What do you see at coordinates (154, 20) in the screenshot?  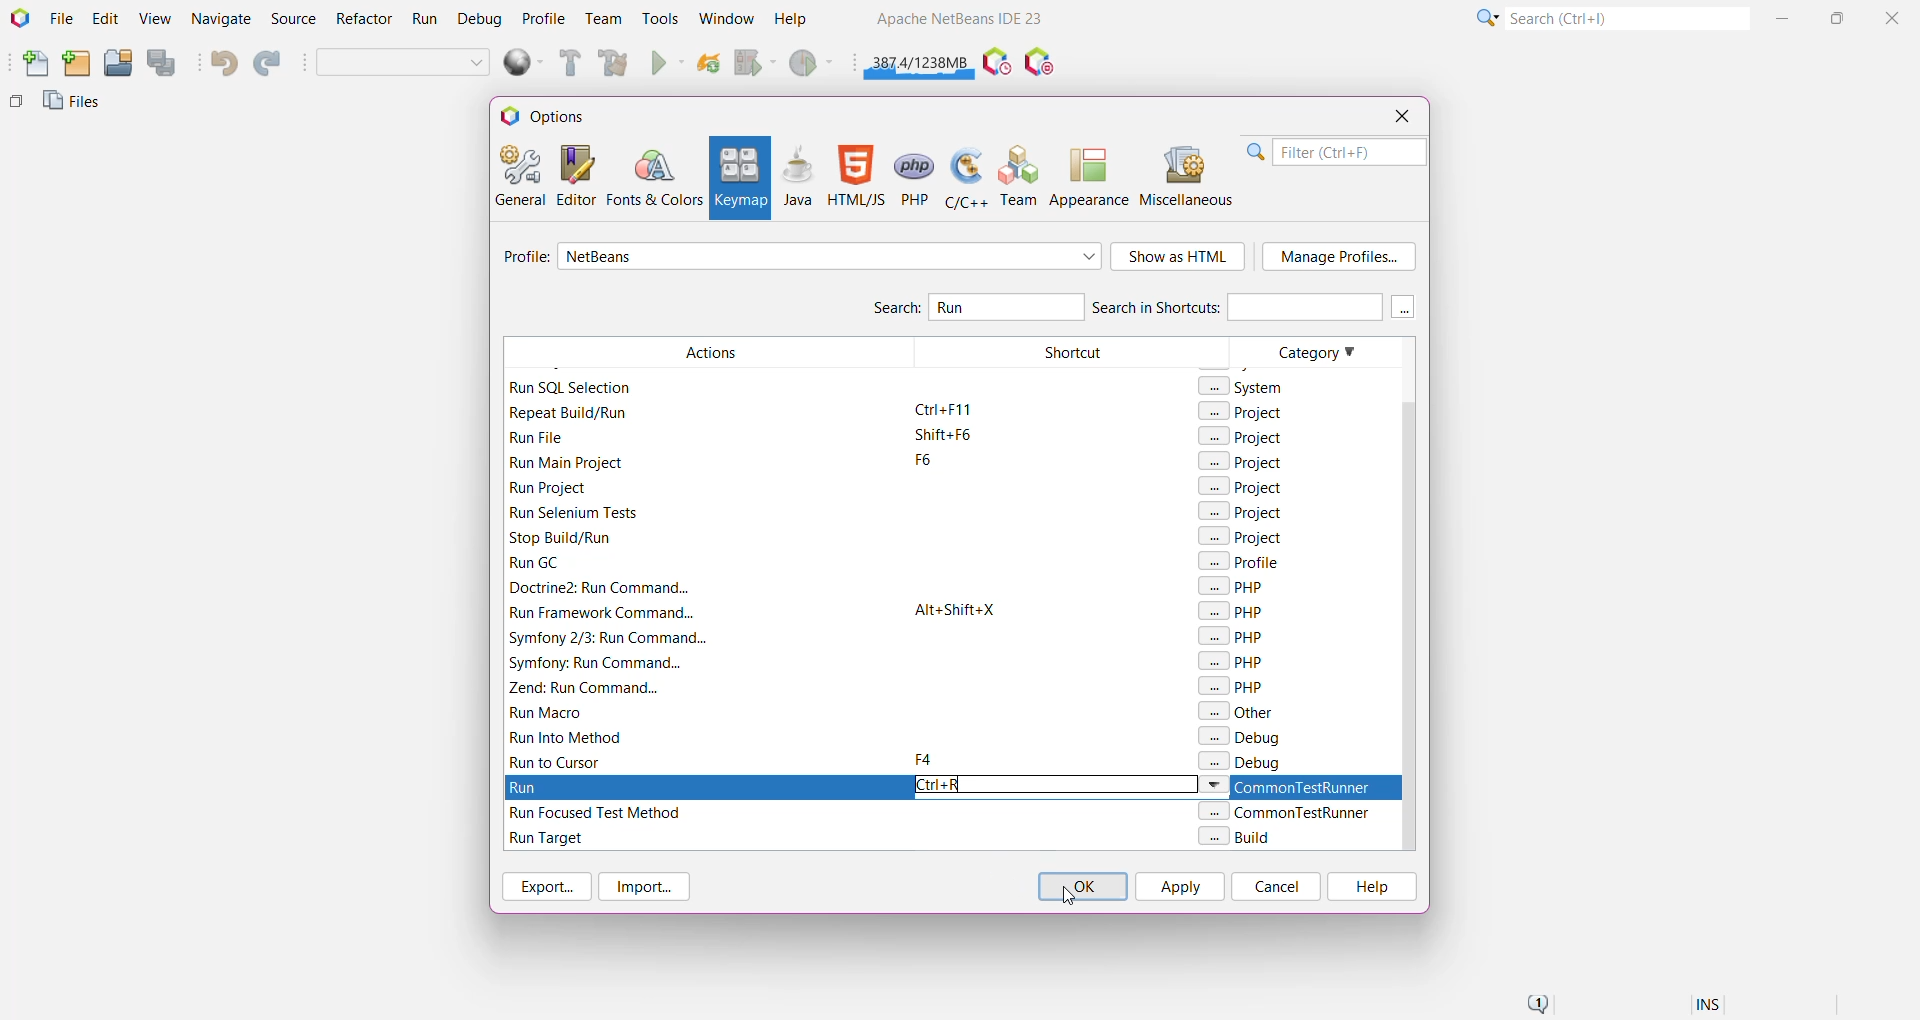 I see `View` at bounding box center [154, 20].